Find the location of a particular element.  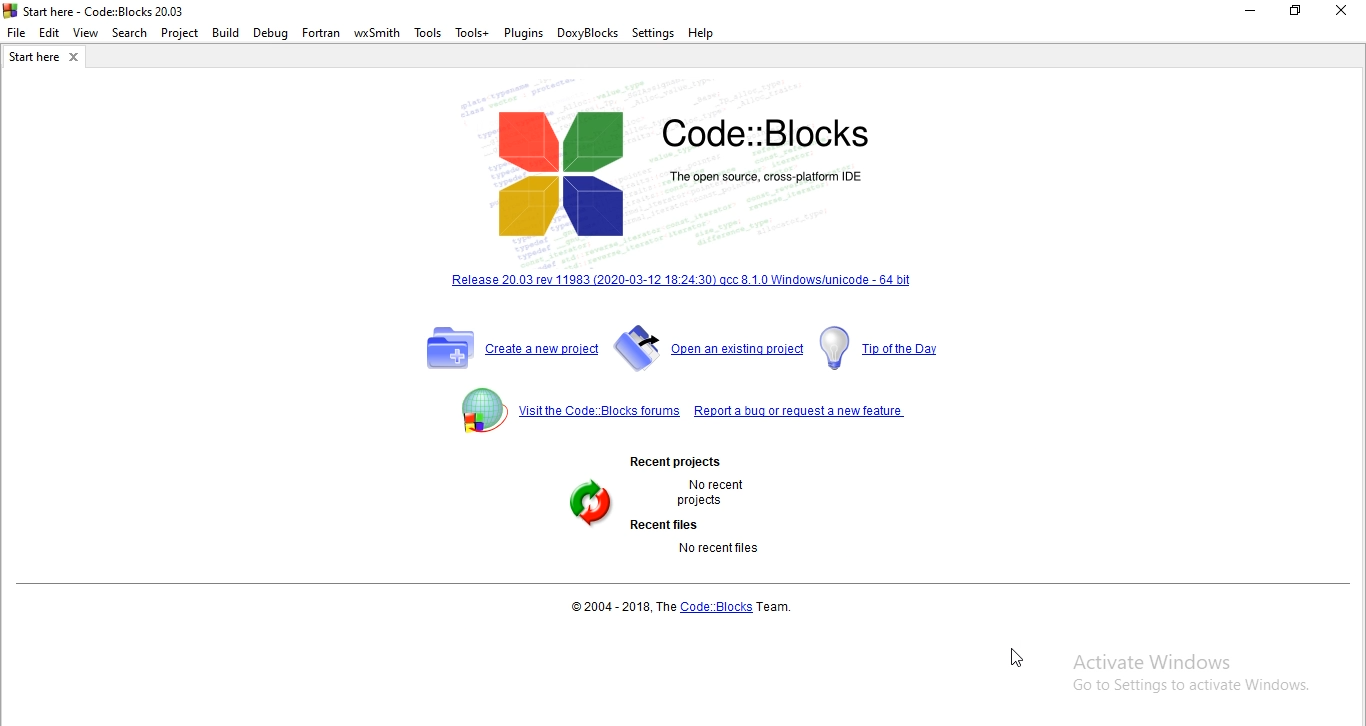

Code::Blocks is located at coordinates (718, 606).